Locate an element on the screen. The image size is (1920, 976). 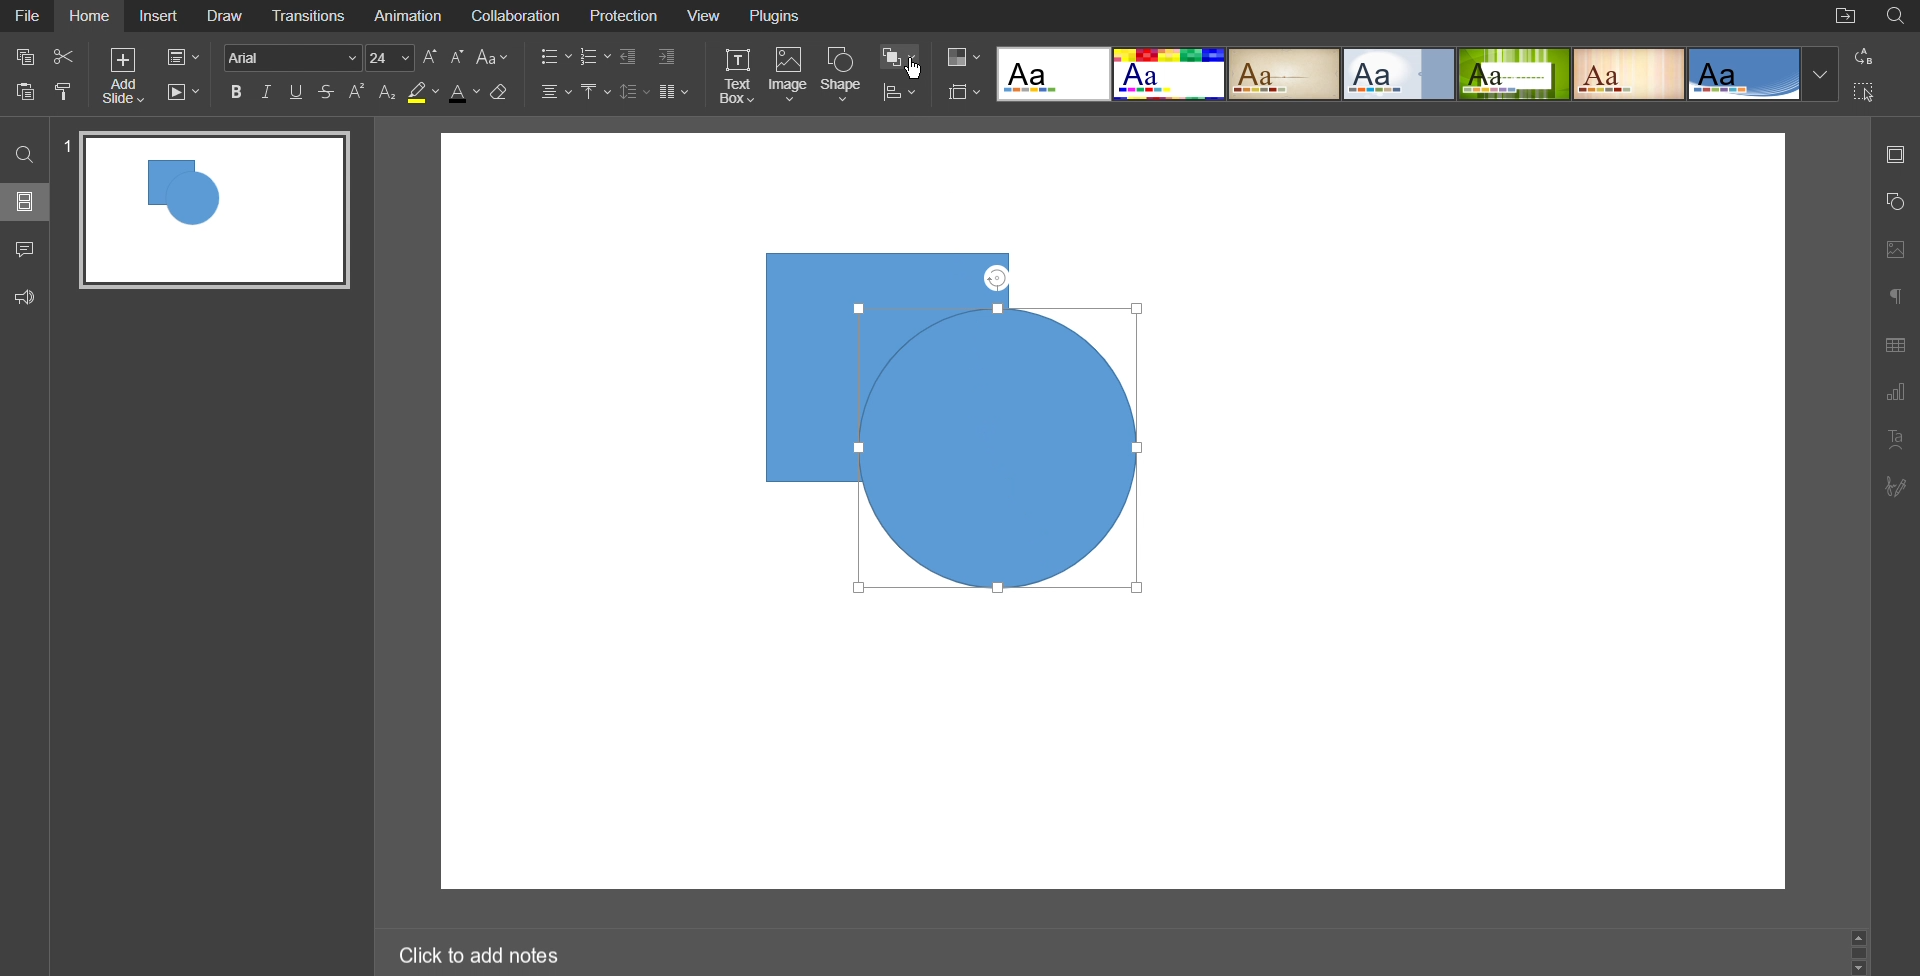
Search is located at coordinates (23, 153).